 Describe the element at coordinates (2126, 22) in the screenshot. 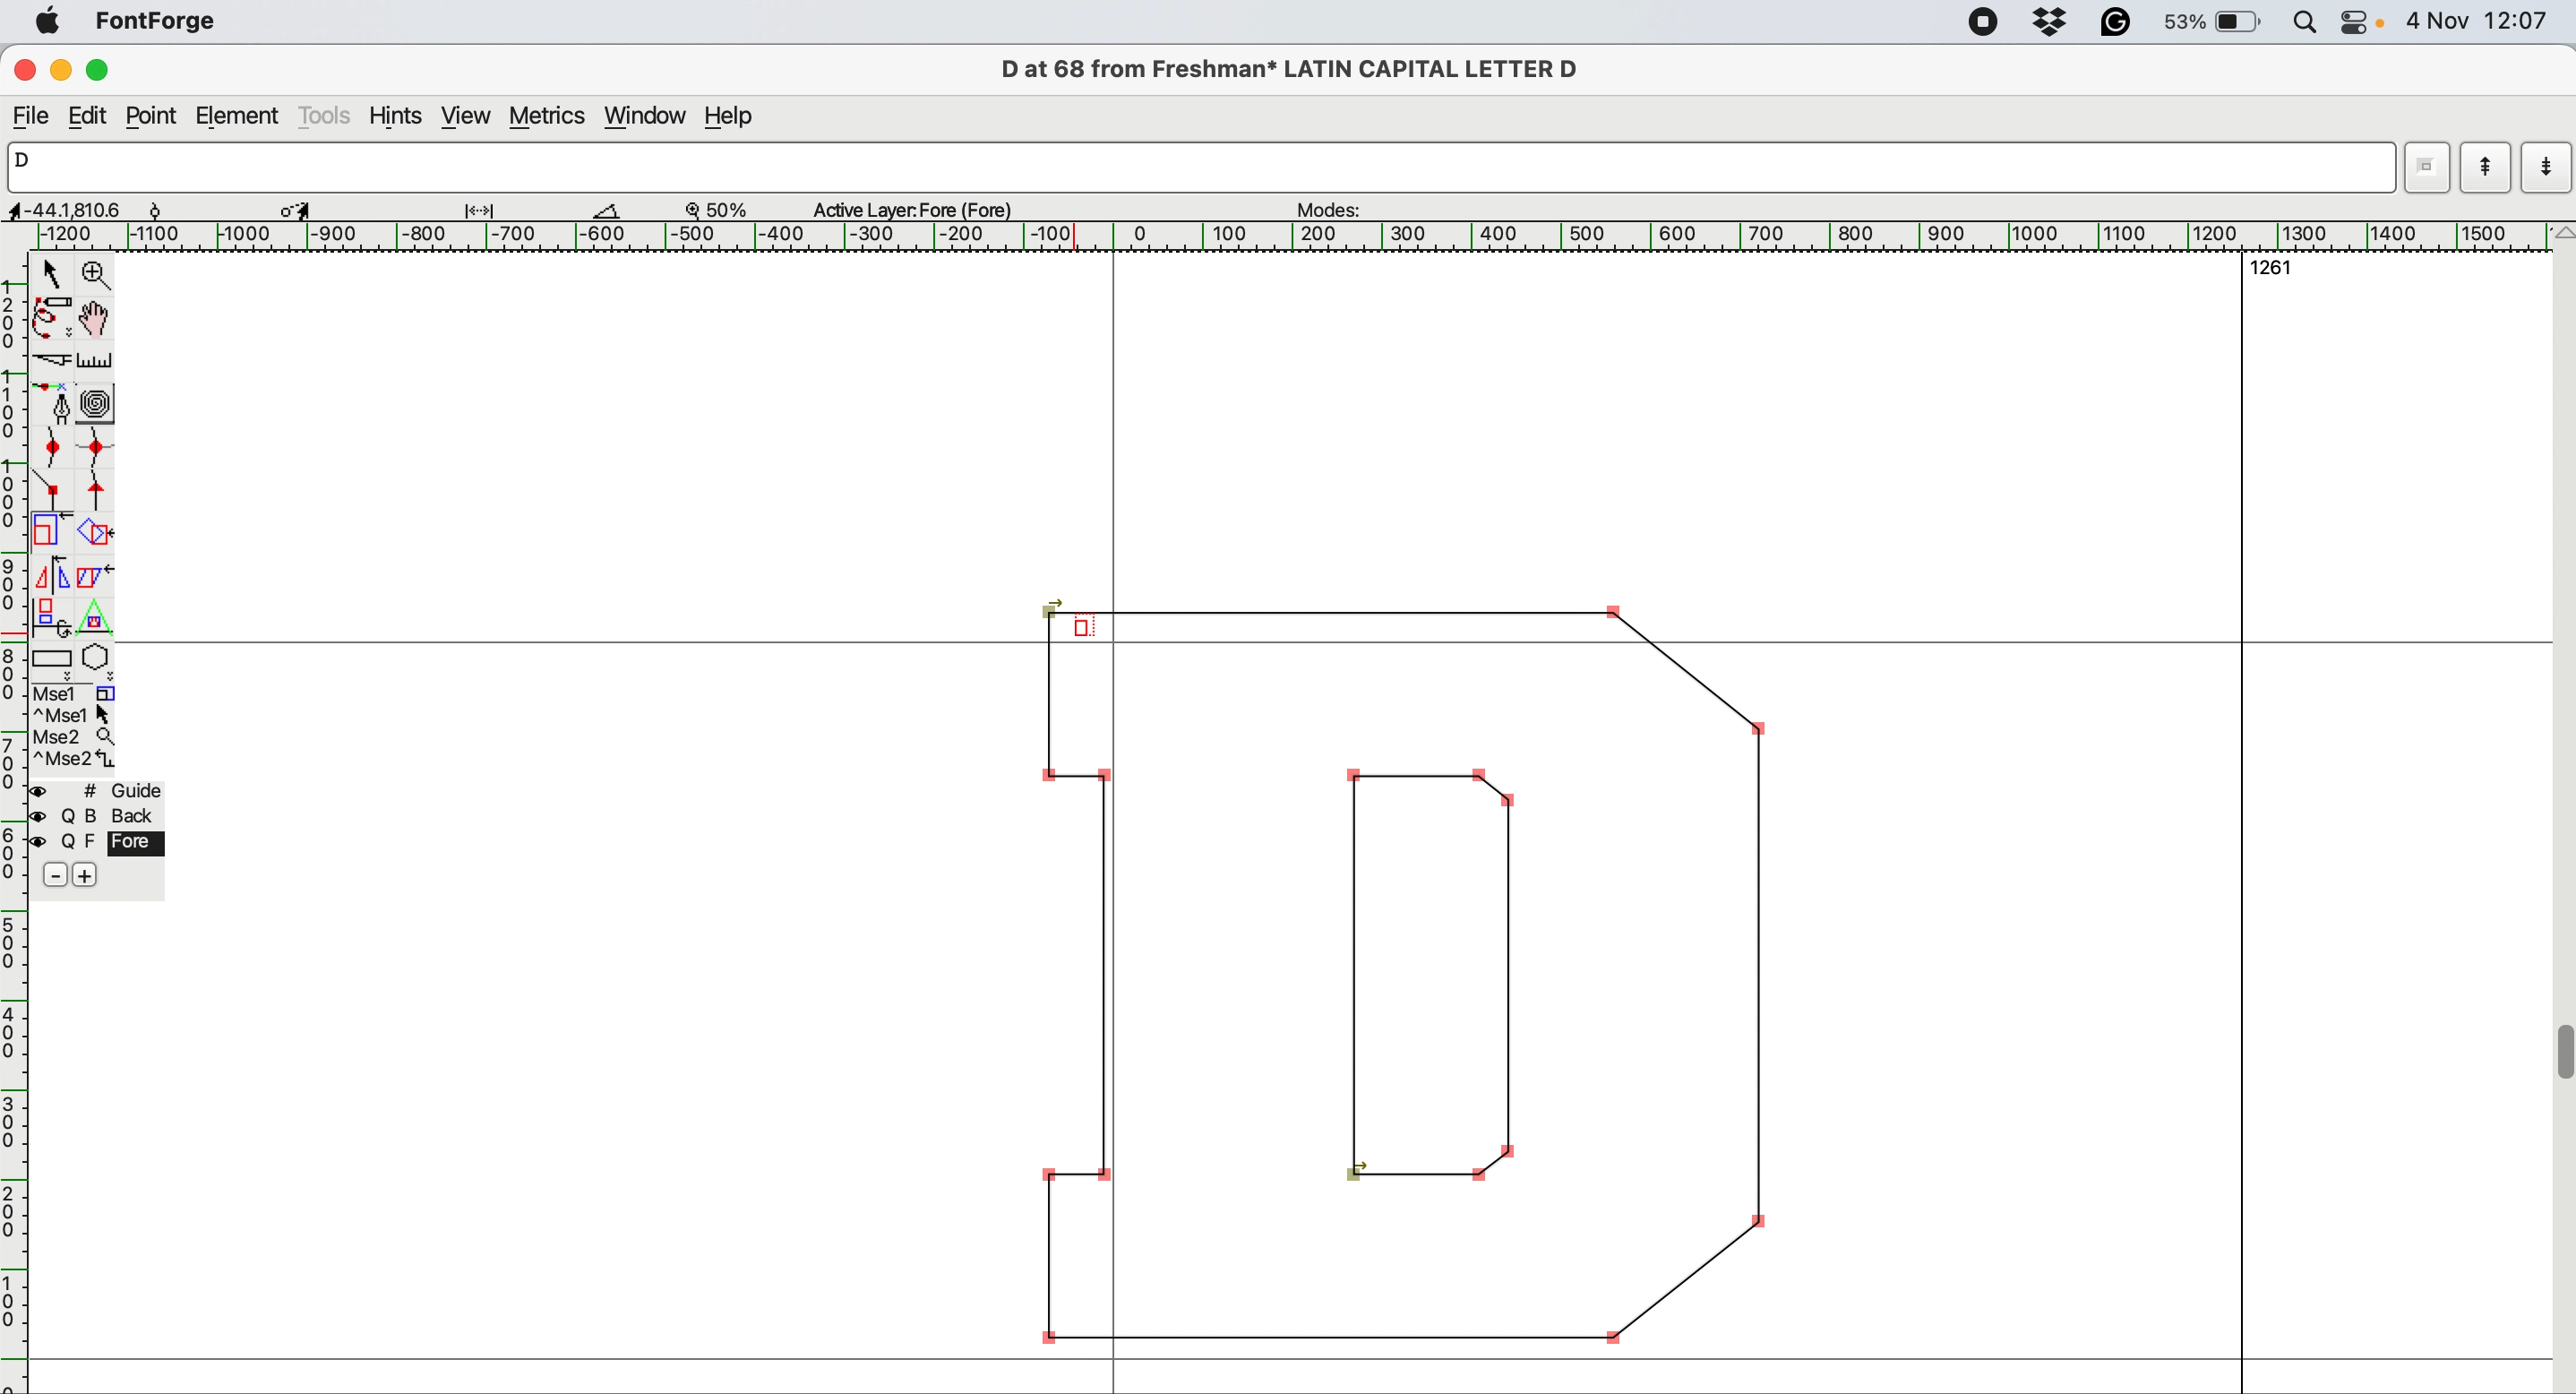

I see `grammarly` at that location.